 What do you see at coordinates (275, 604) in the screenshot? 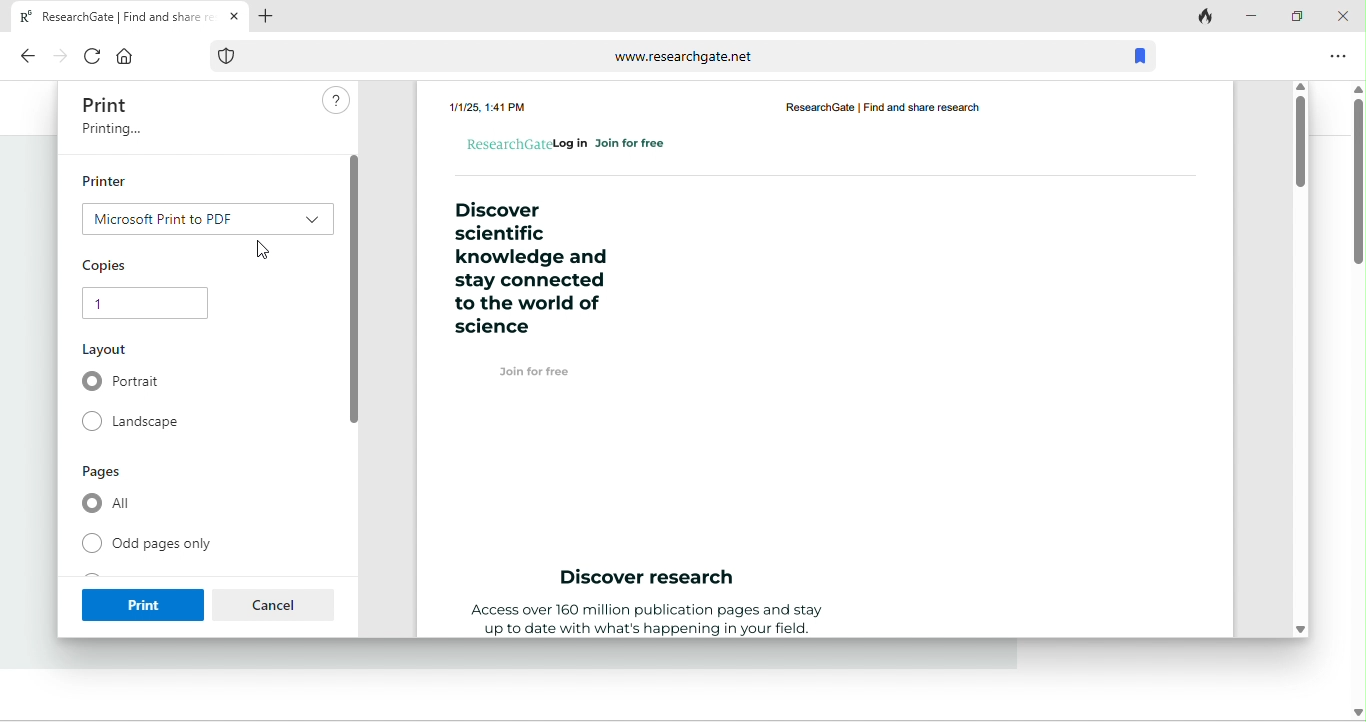
I see `cancel` at bounding box center [275, 604].